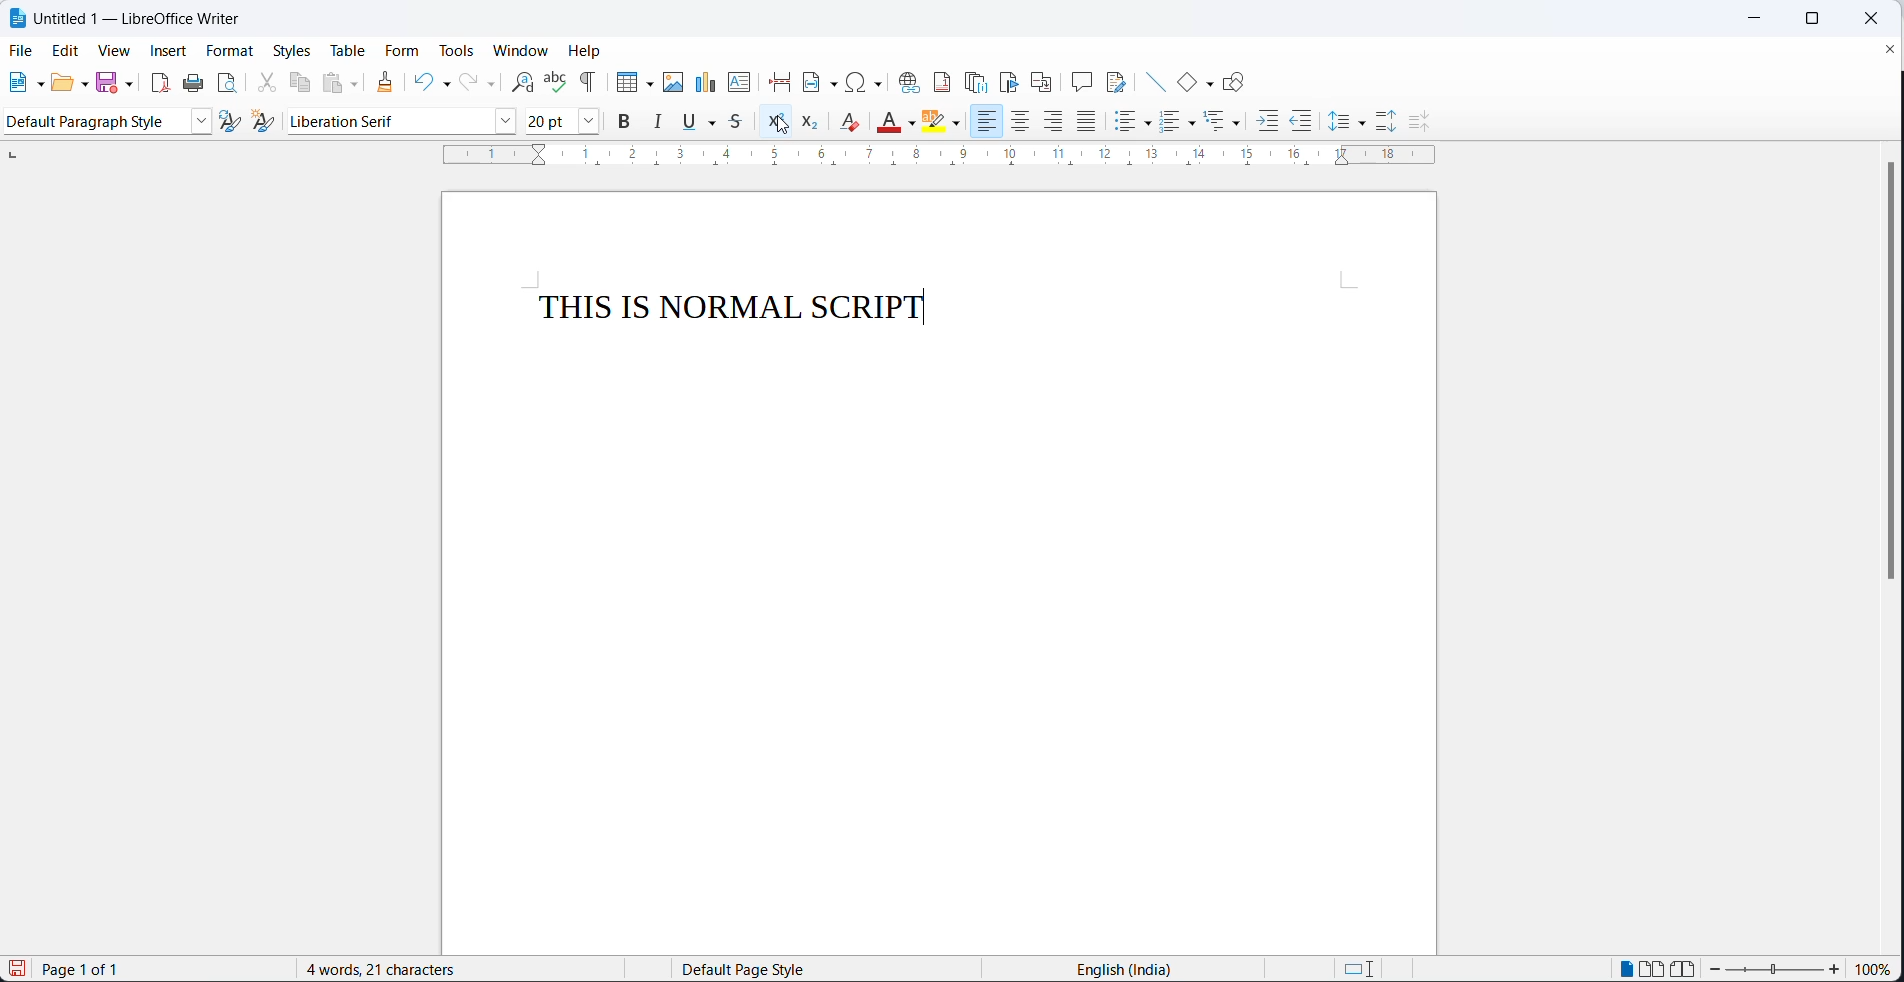 The width and height of the screenshot is (1904, 982). What do you see at coordinates (1123, 125) in the screenshot?
I see `toggle unordered list` at bounding box center [1123, 125].